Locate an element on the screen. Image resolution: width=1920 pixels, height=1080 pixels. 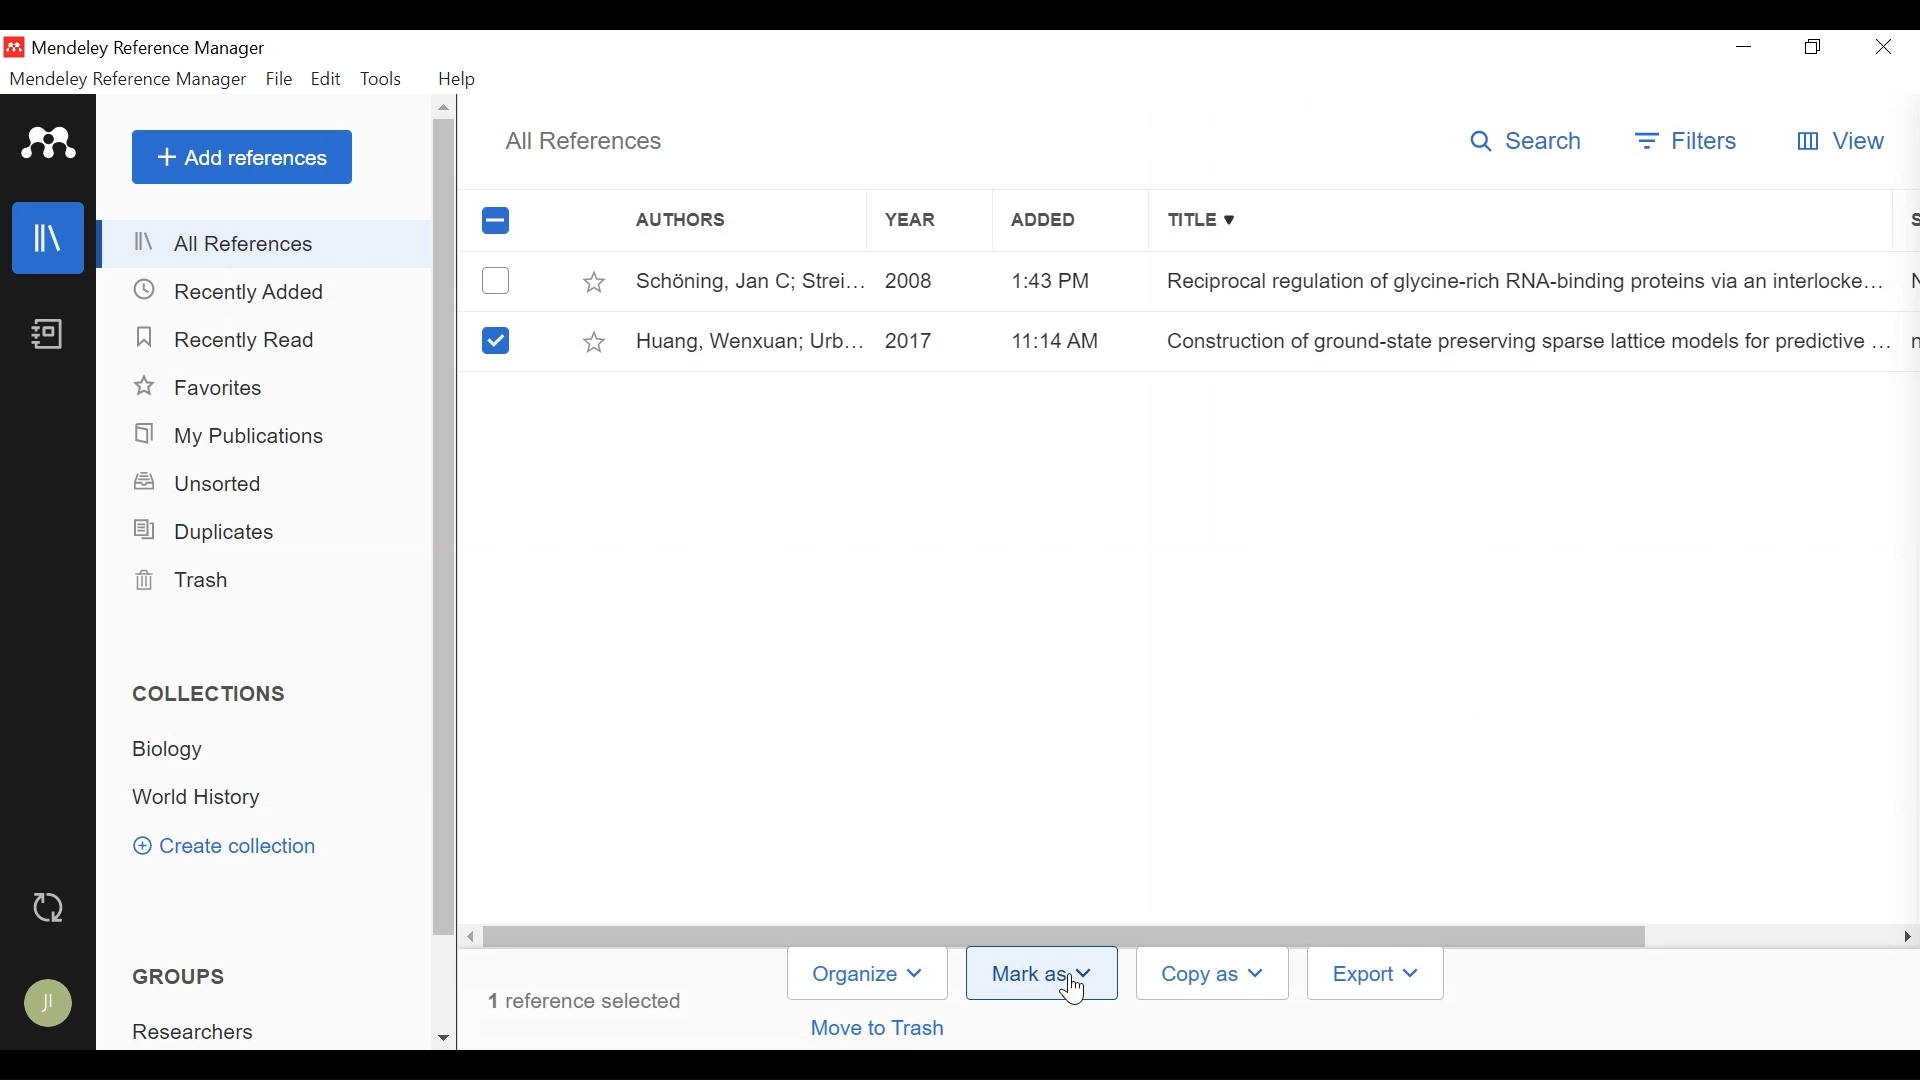
Export is located at coordinates (1379, 973).